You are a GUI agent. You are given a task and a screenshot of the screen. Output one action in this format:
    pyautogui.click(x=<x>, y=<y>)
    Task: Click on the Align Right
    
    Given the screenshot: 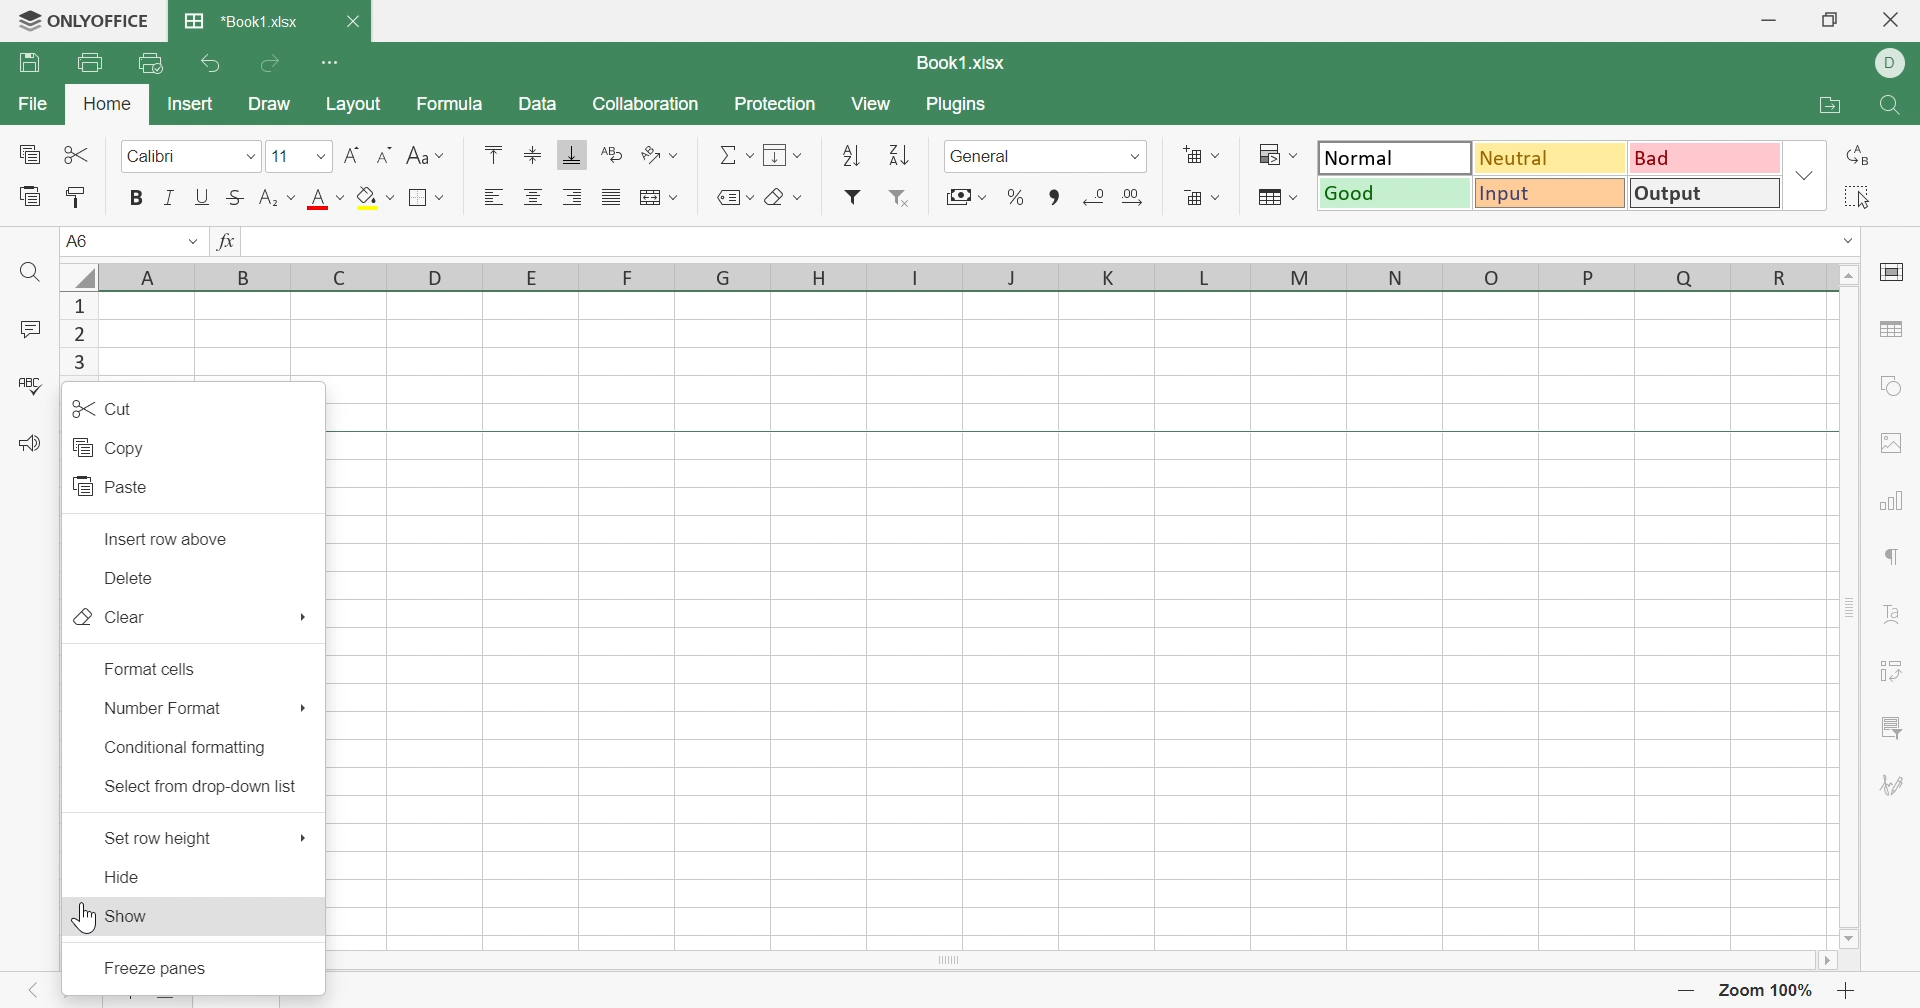 What is the action you would take?
    pyautogui.click(x=573, y=199)
    